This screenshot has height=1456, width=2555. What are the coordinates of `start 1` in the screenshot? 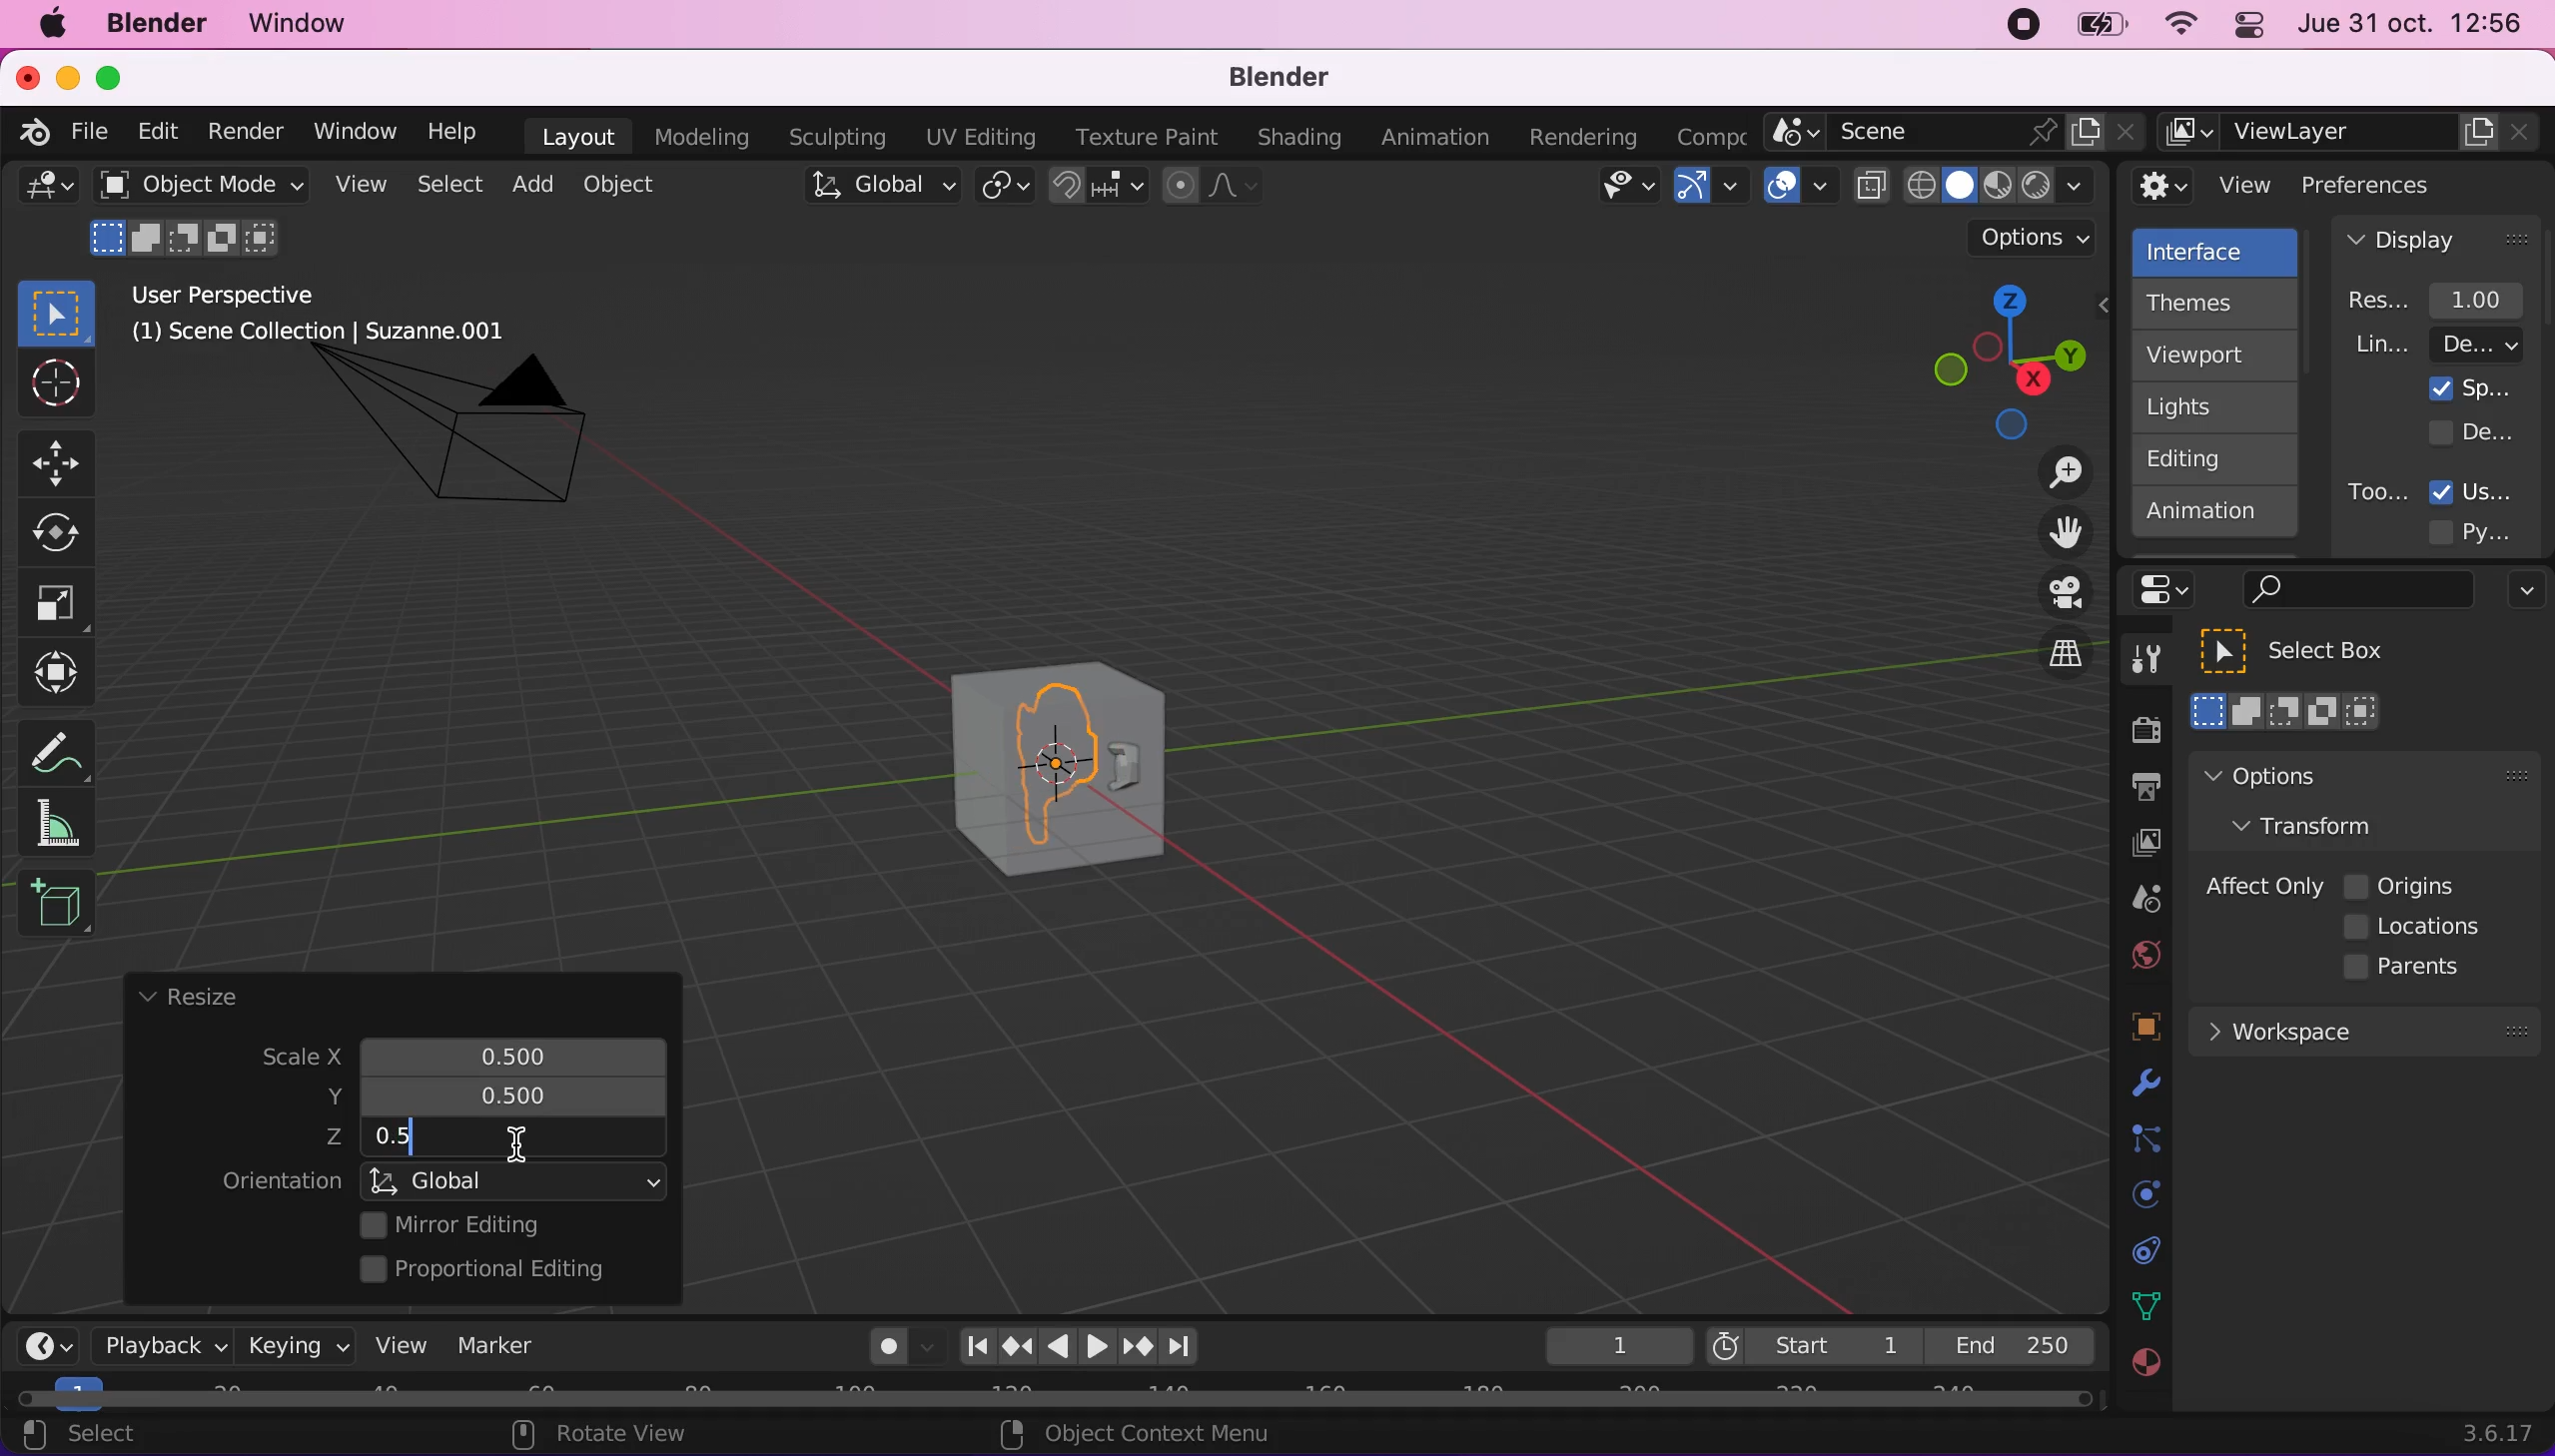 It's located at (1811, 1345).